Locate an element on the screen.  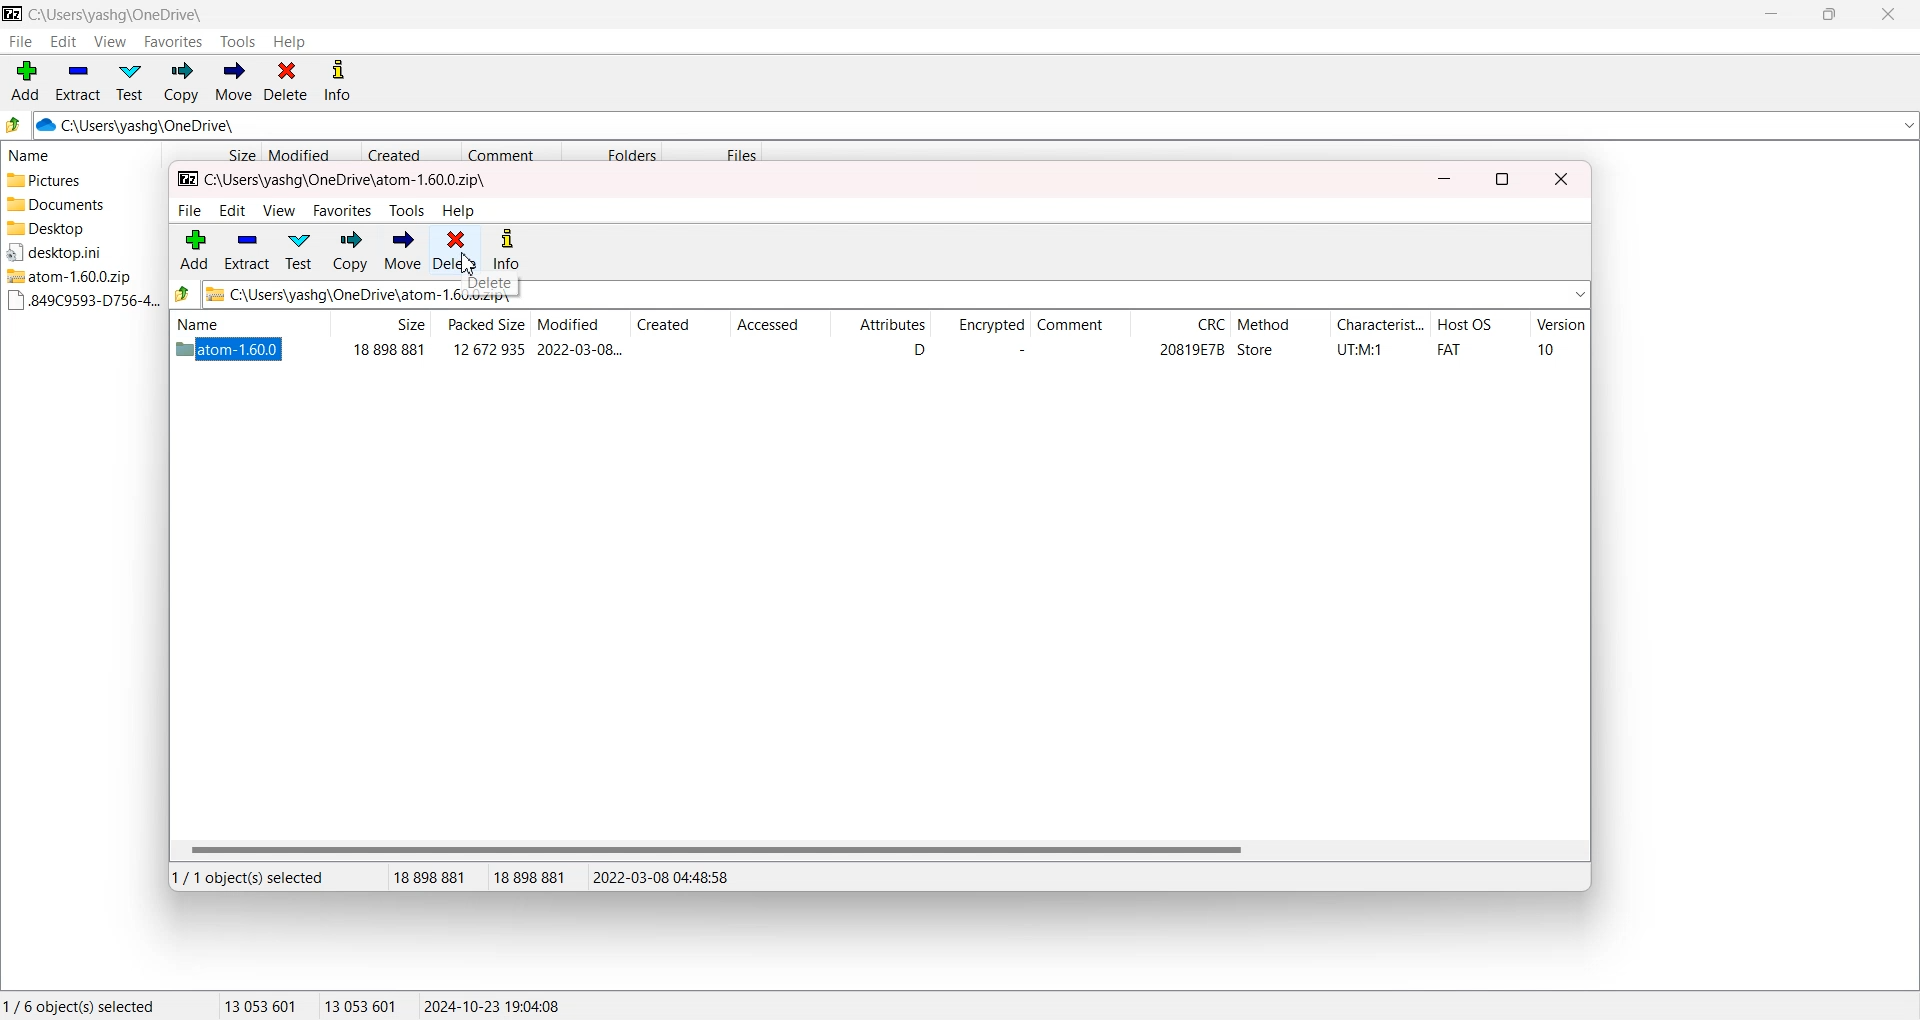
Encrypted is located at coordinates (979, 326).